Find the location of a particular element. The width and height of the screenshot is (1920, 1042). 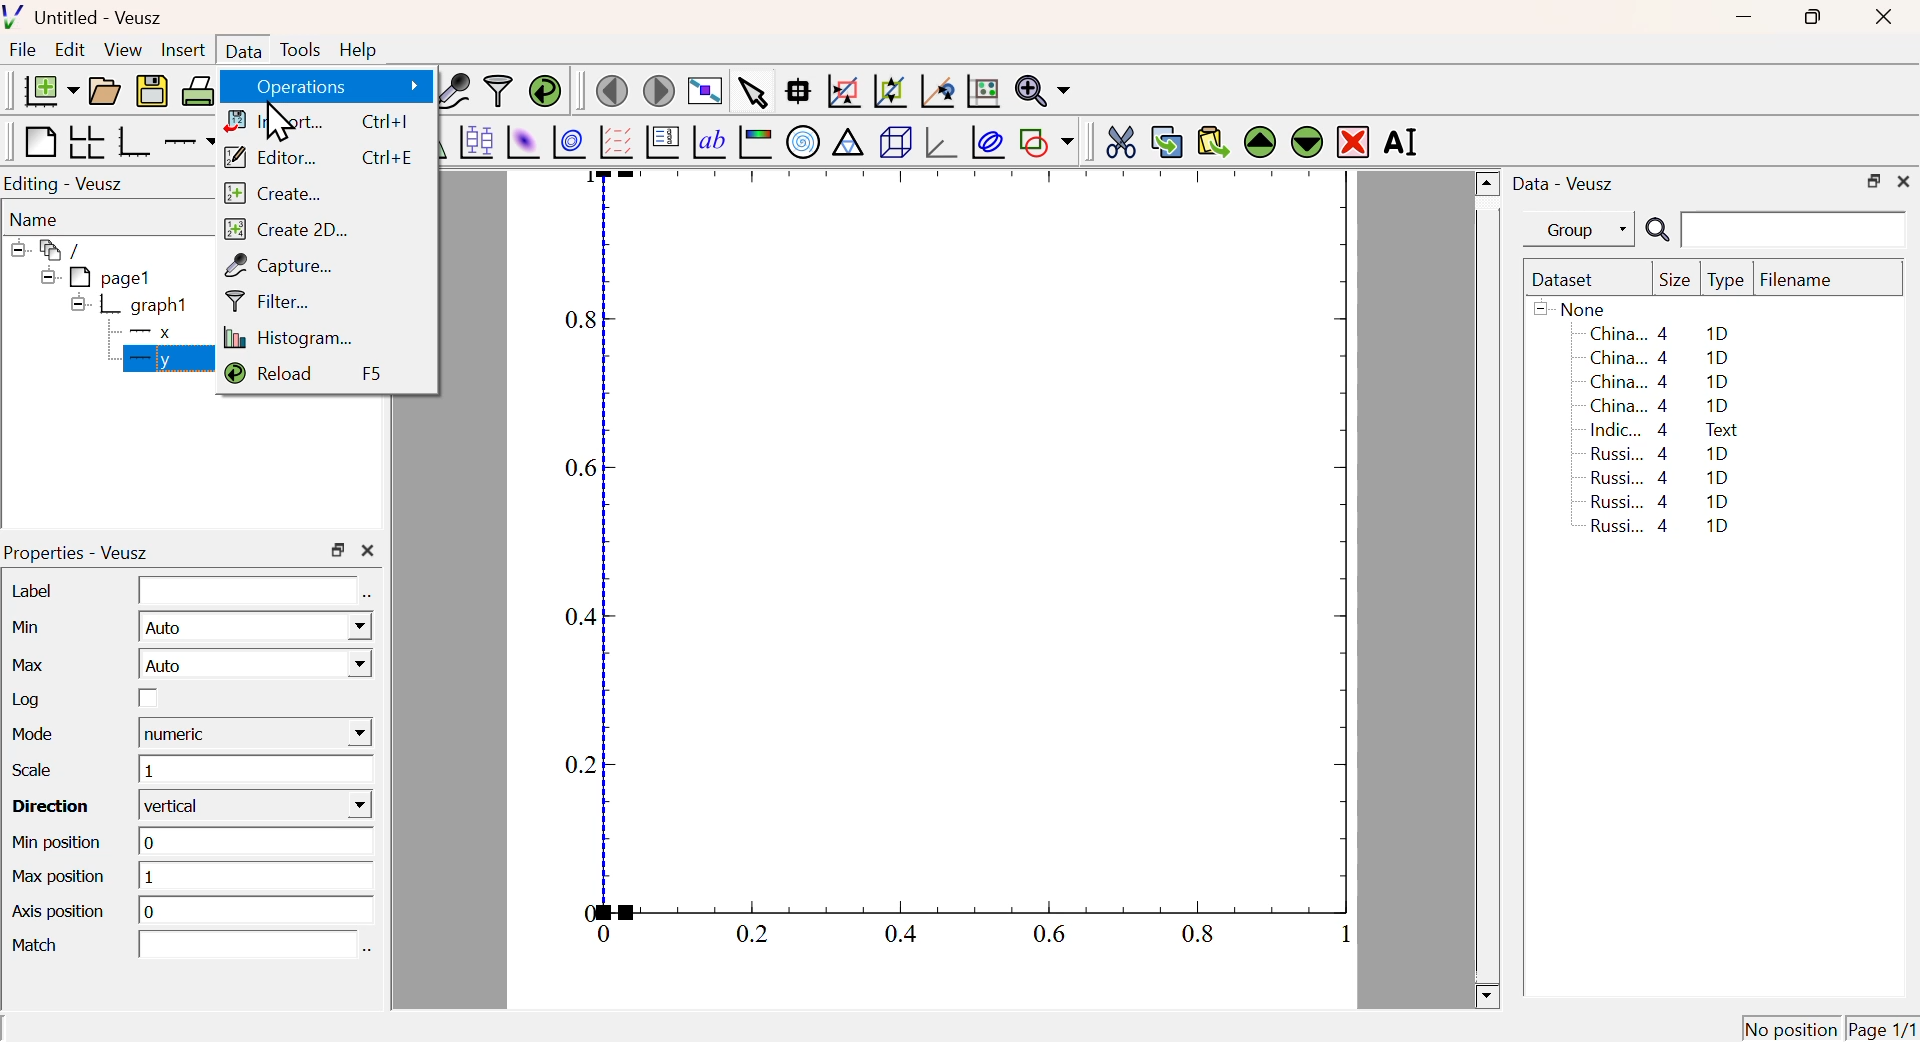

Restore Down is located at coordinates (1873, 182).